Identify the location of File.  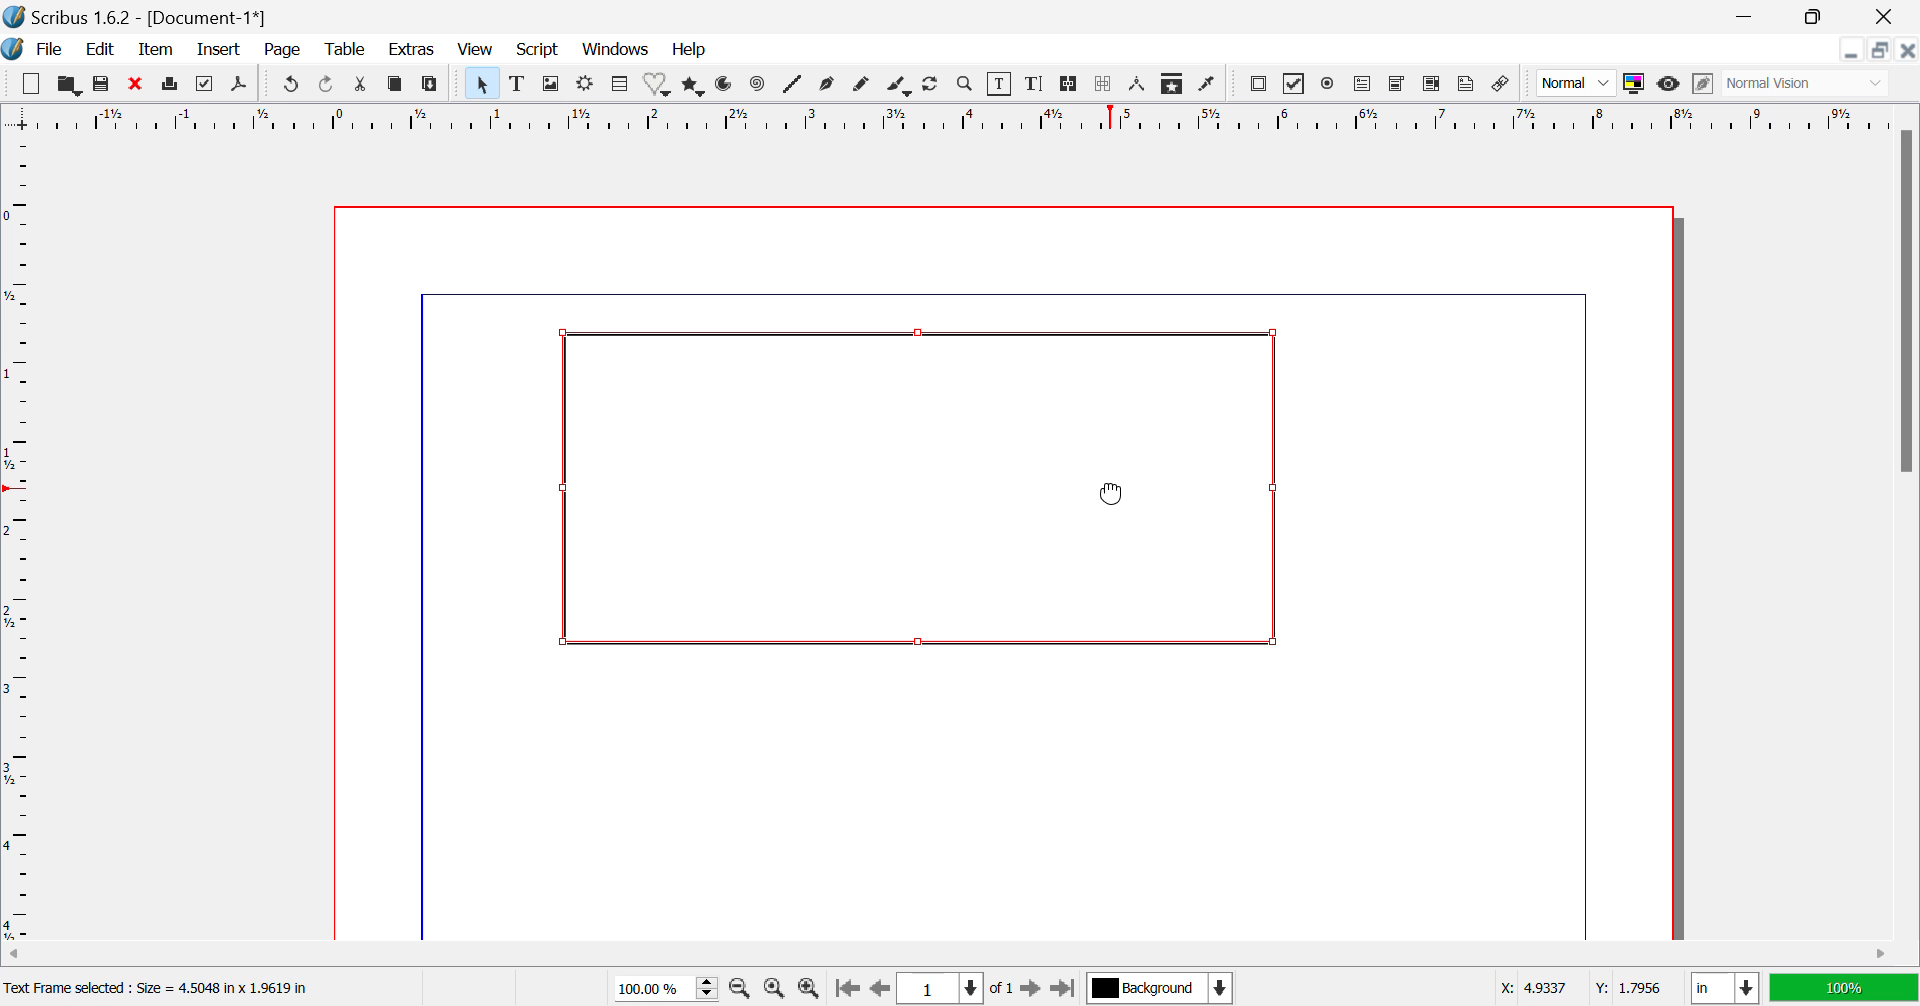
(49, 50).